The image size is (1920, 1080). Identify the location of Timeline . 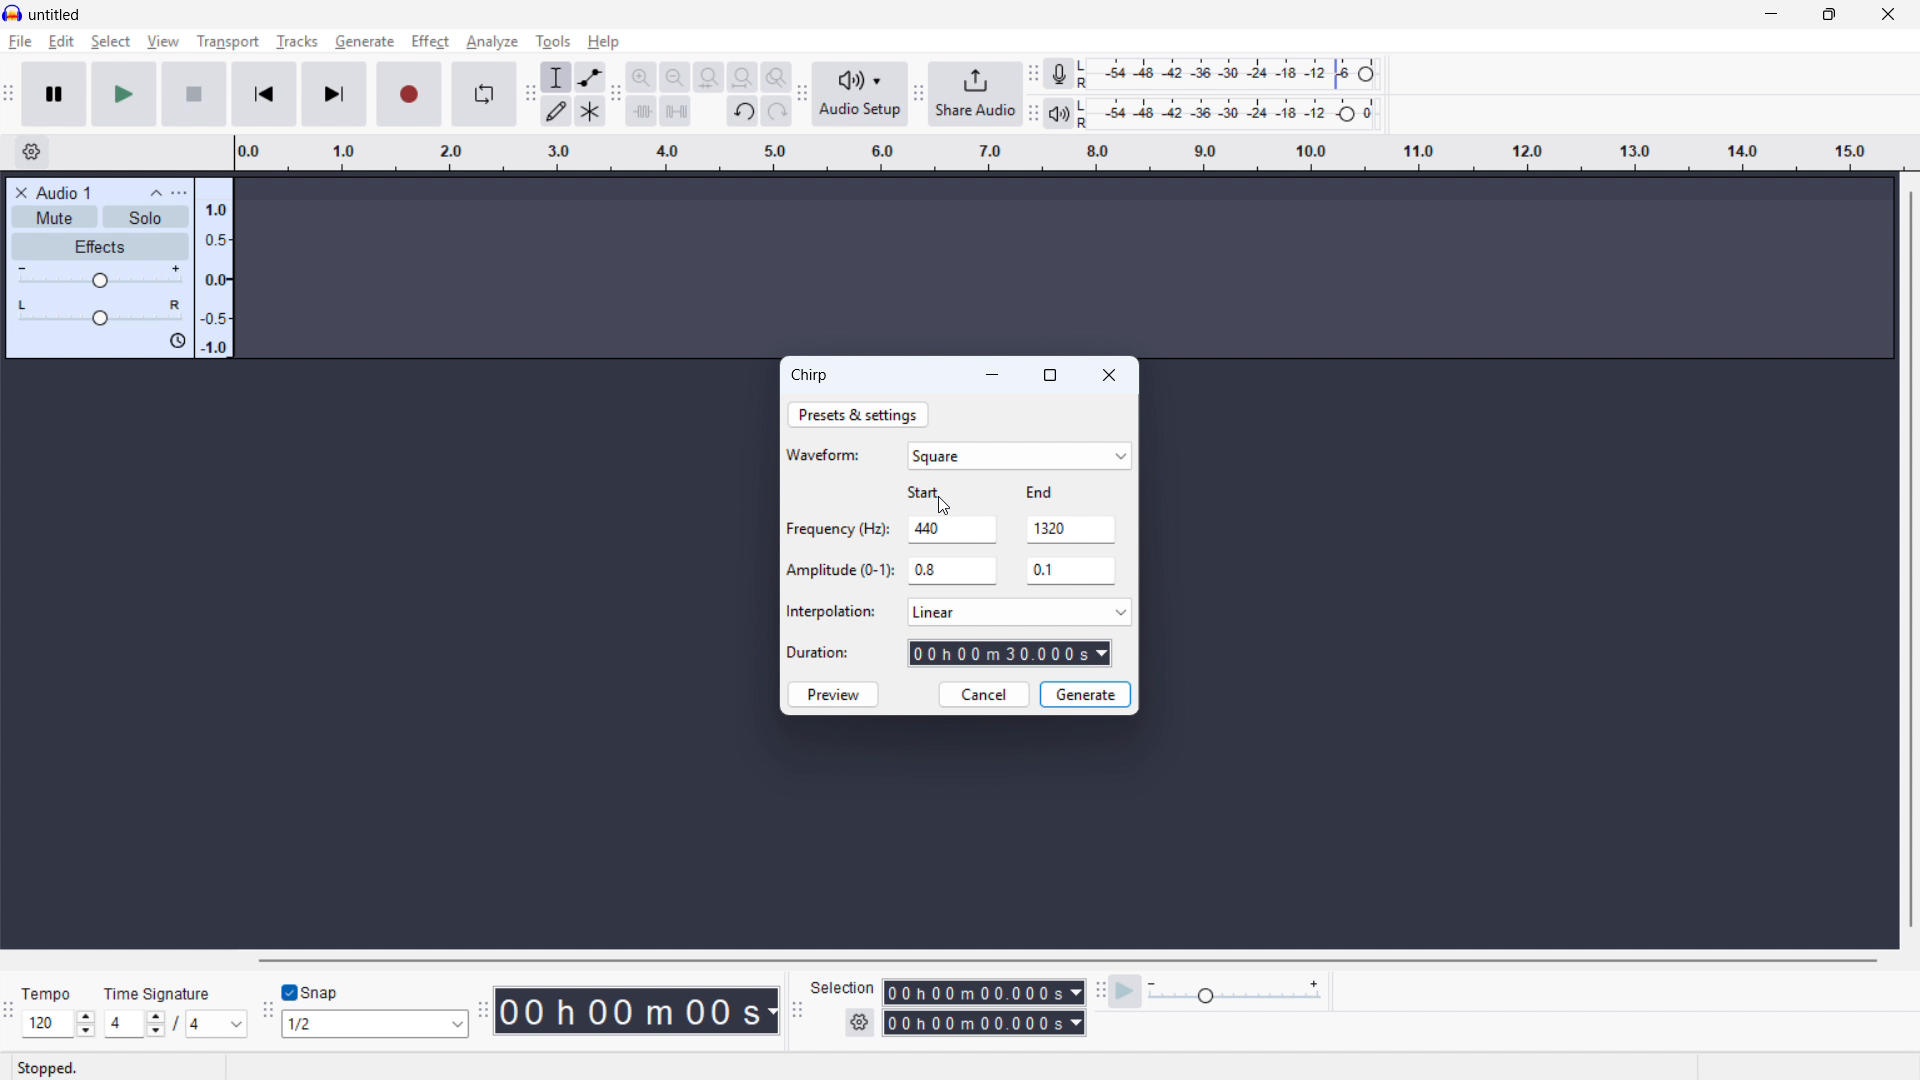
(1068, 153).